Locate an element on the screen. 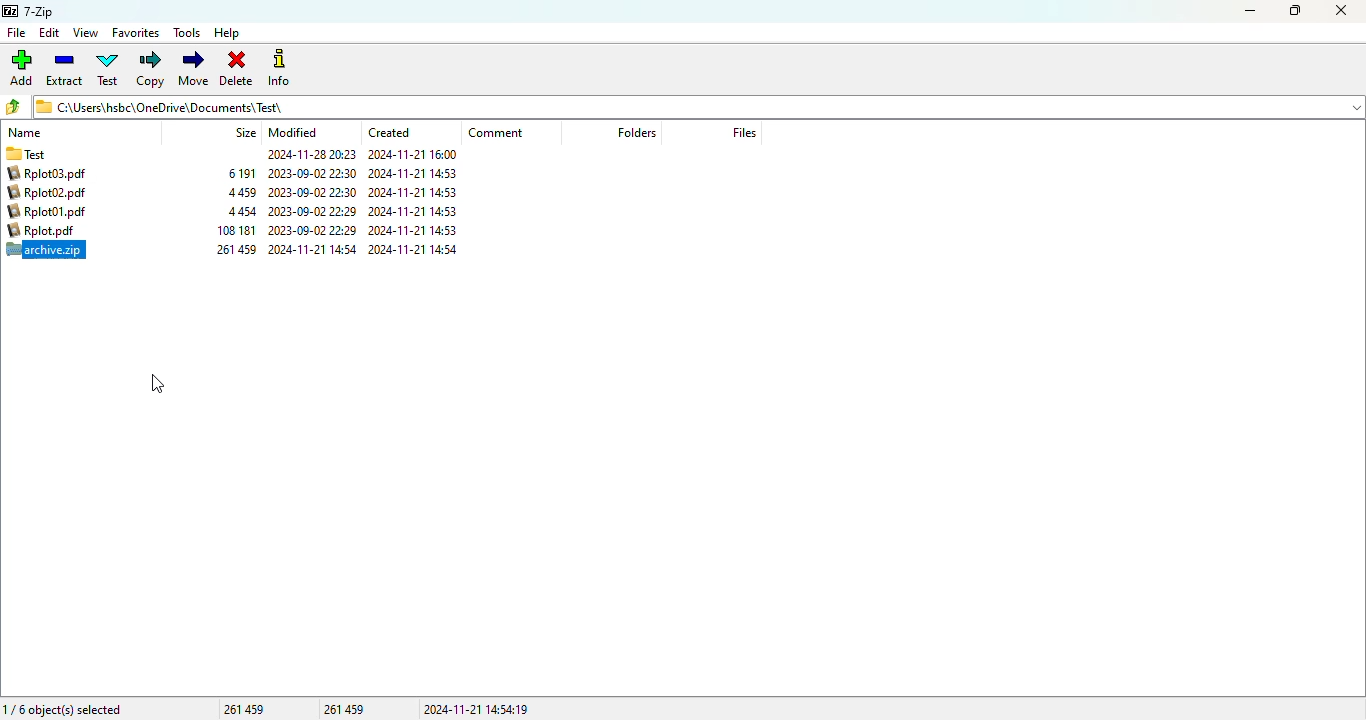 This screenshot has width=1366, height=720. test is located at coordinates (108, 69).